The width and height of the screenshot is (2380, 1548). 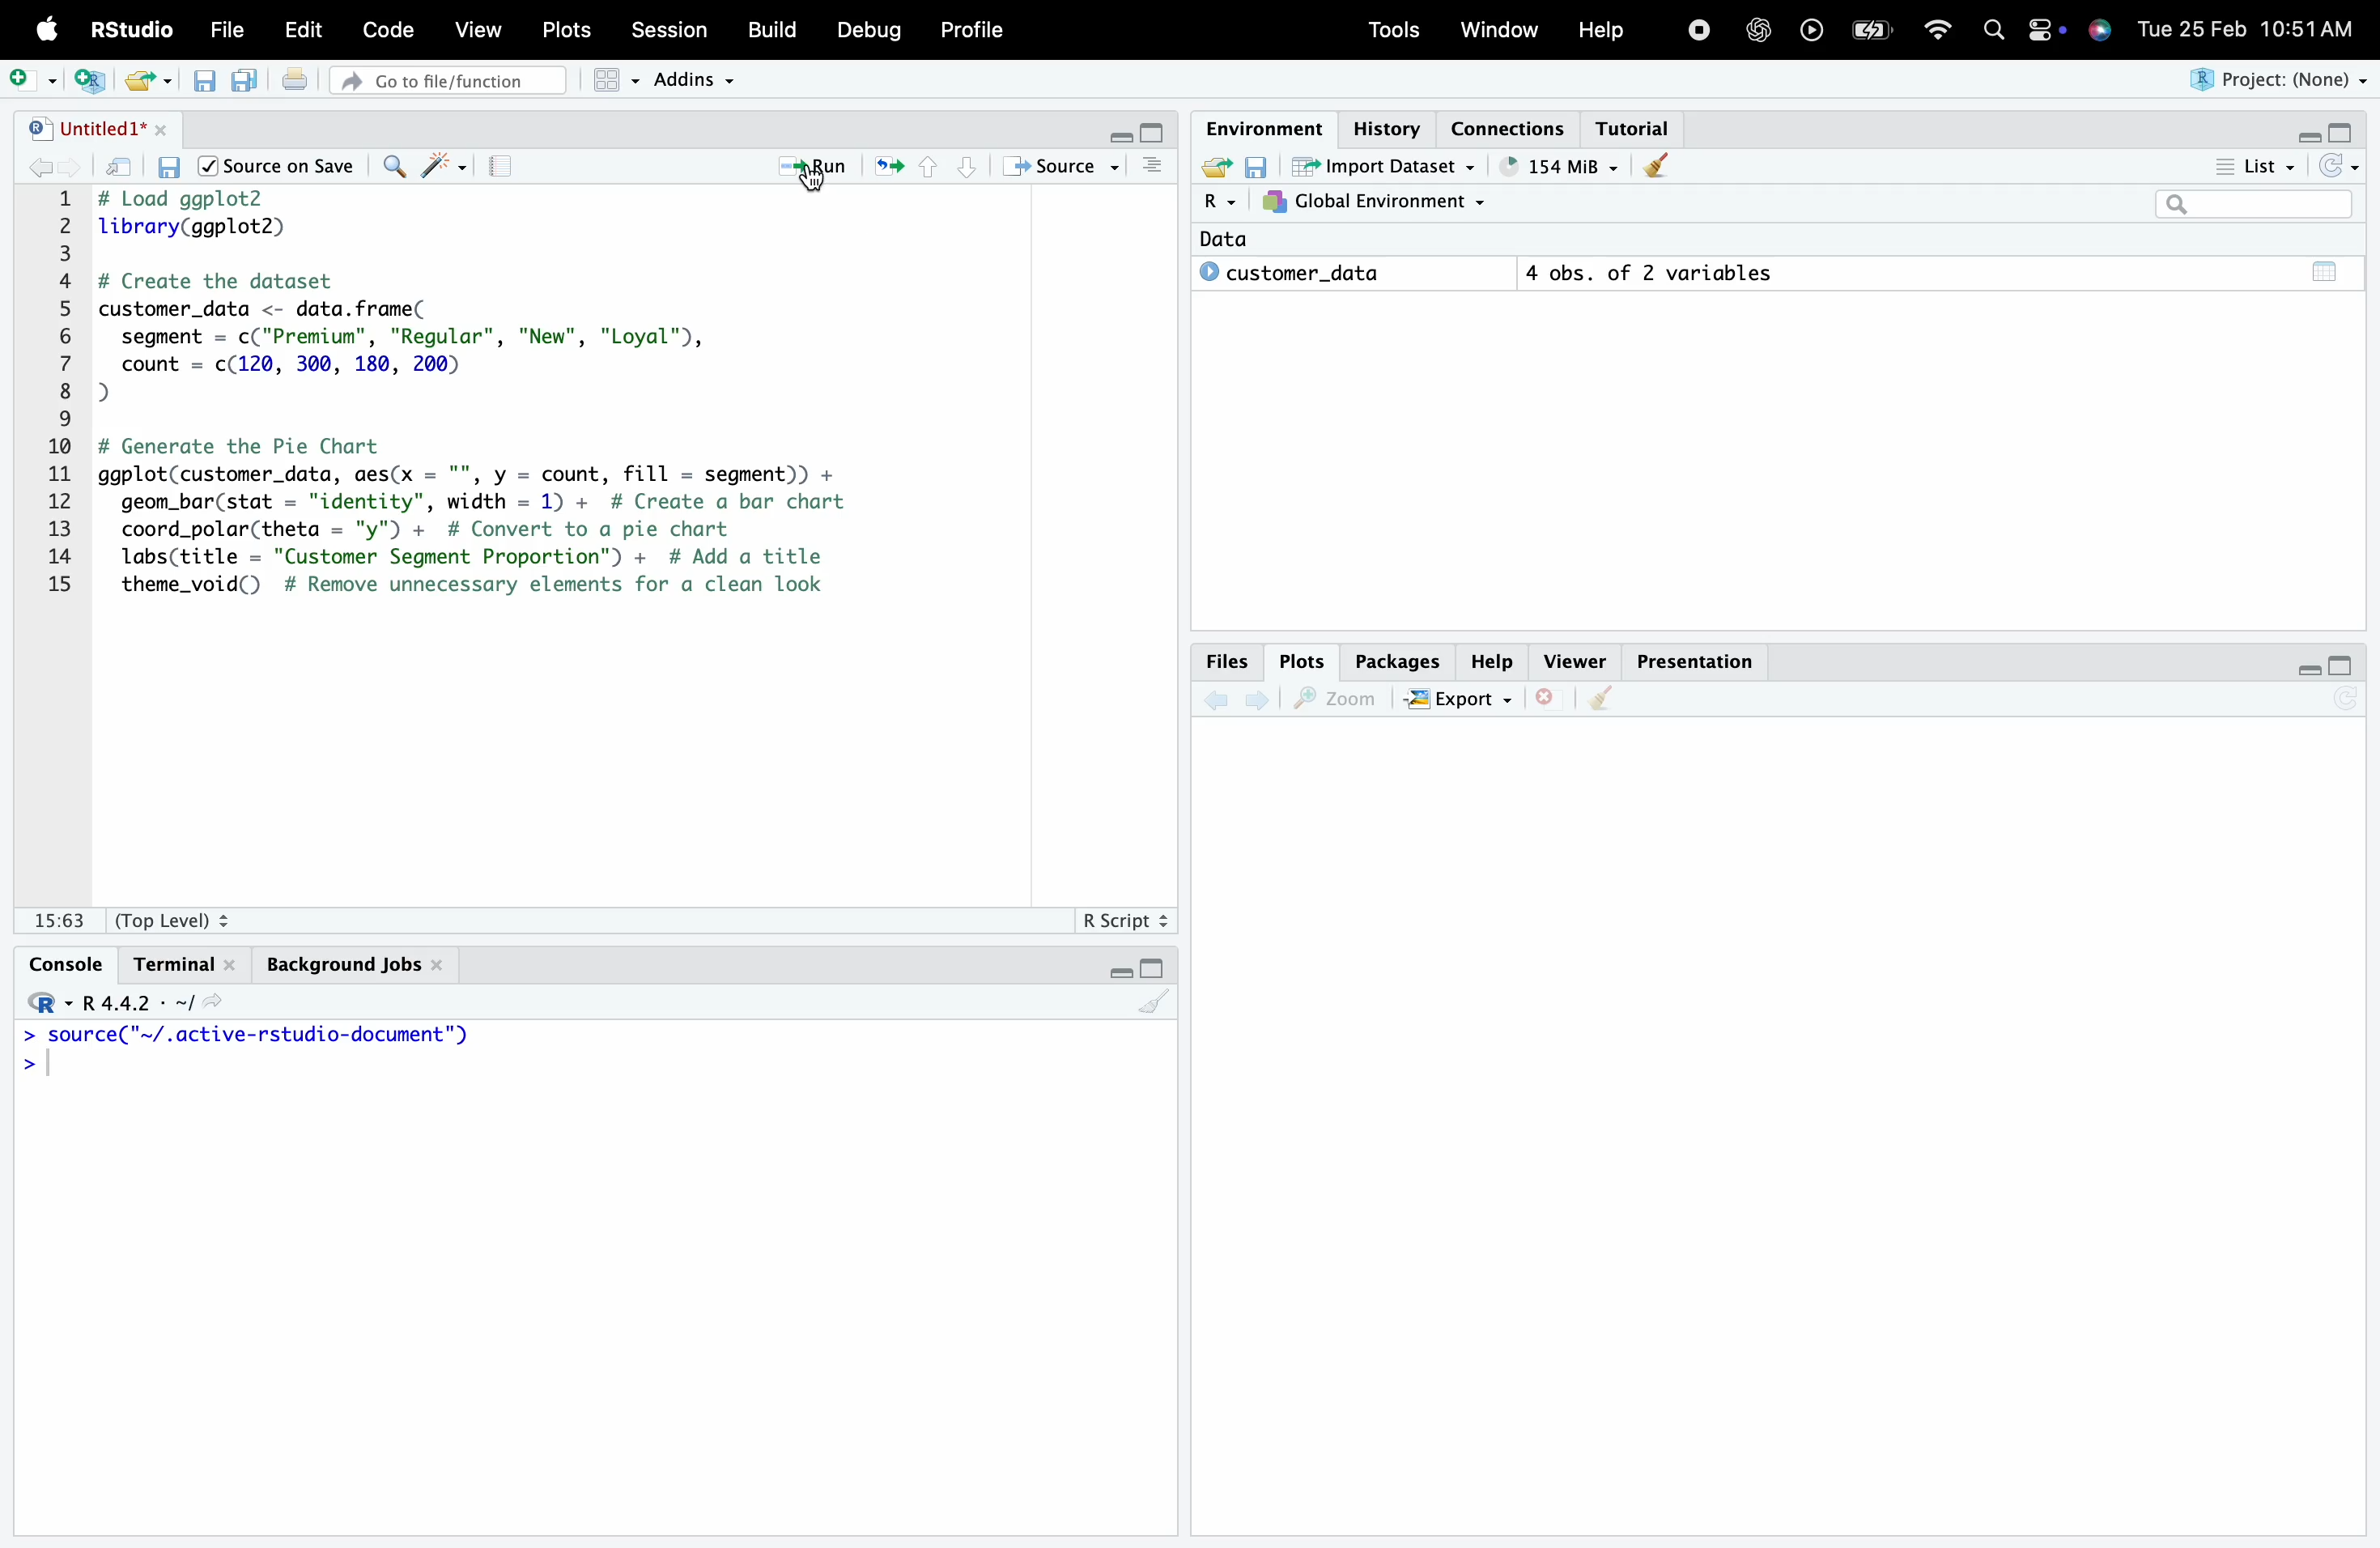 What do you see at coordinates (172, 172) in the screenshot?
I see `save script` at bounding box center [172, 172].